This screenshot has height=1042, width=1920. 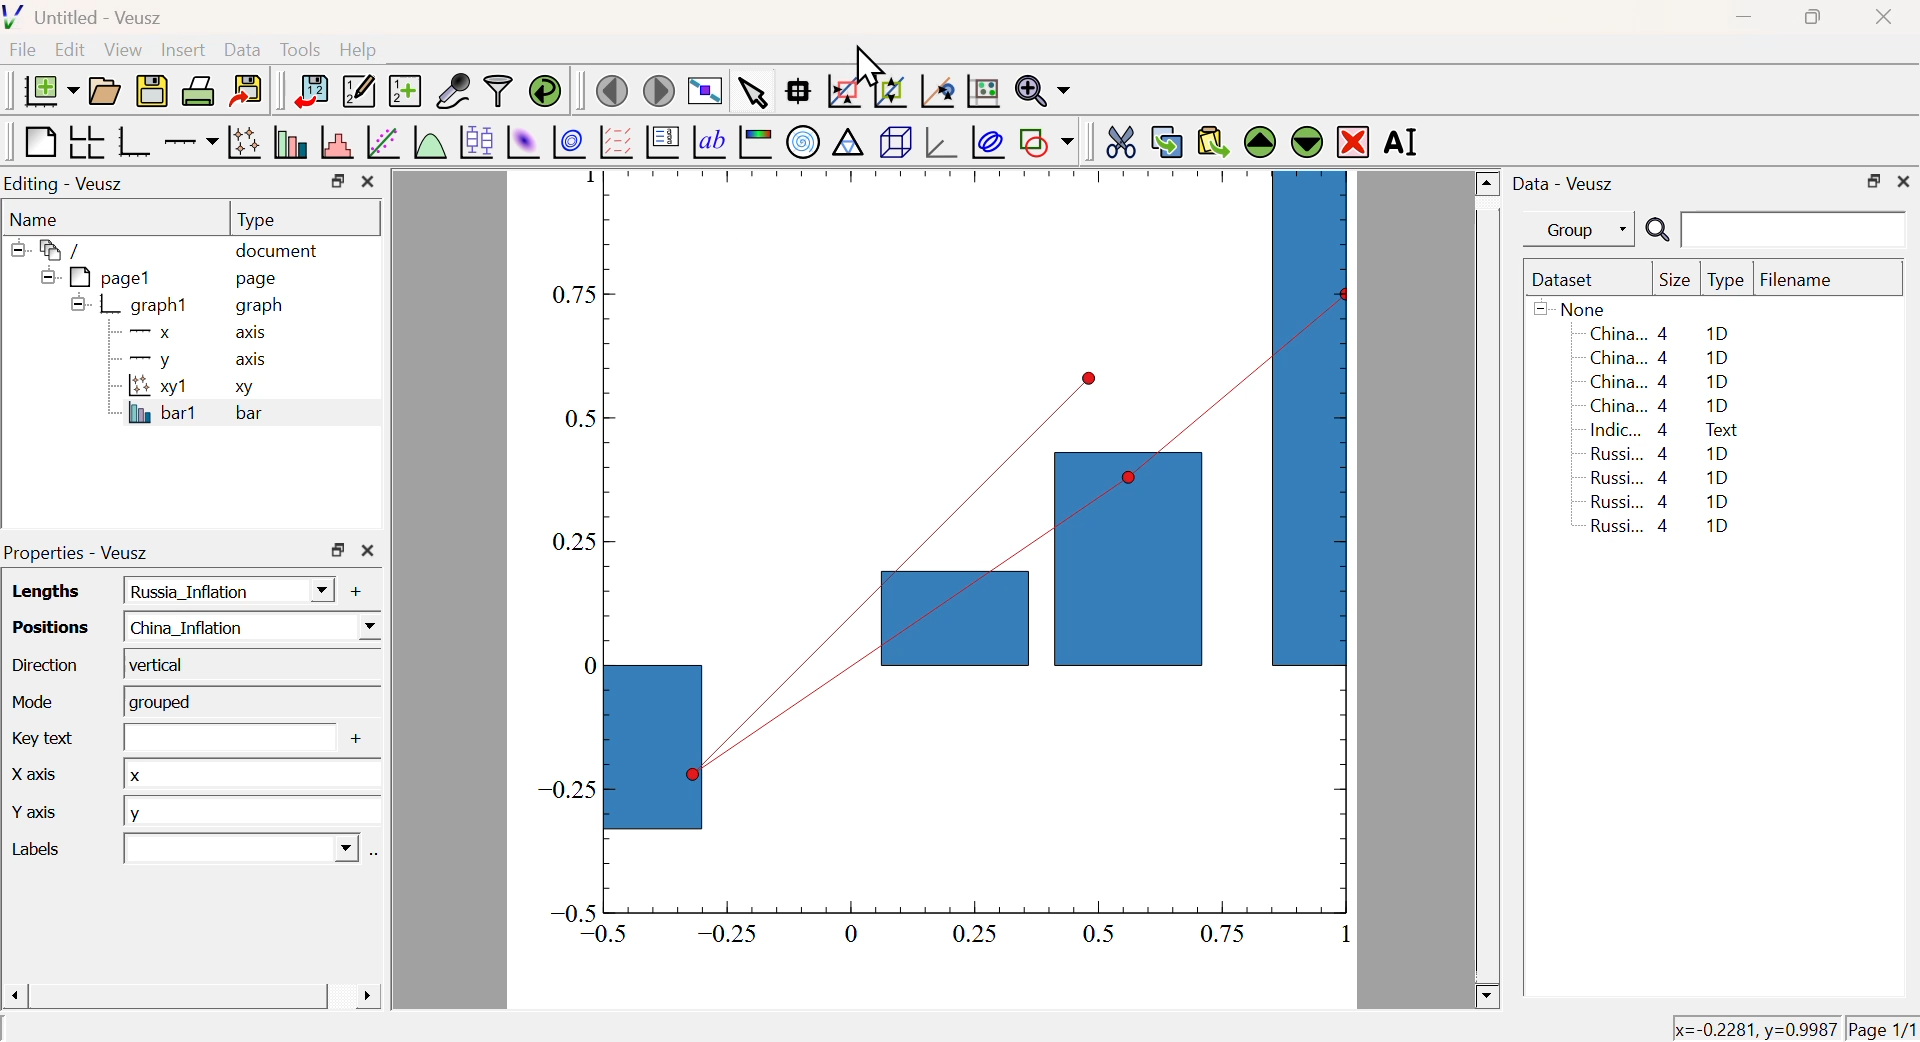 I want to click on Plot a function, so click(x=427, y=143).